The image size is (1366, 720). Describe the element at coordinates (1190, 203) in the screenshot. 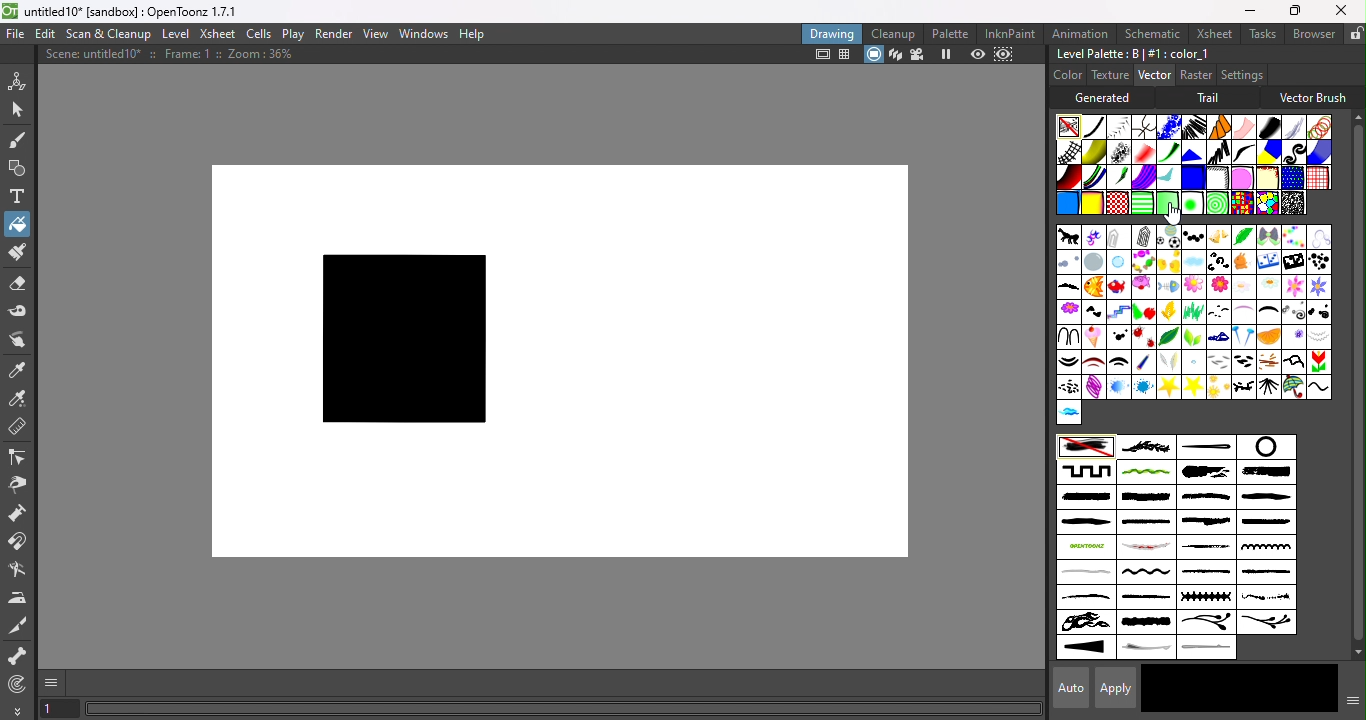

I see `Radial gradient` at that location.